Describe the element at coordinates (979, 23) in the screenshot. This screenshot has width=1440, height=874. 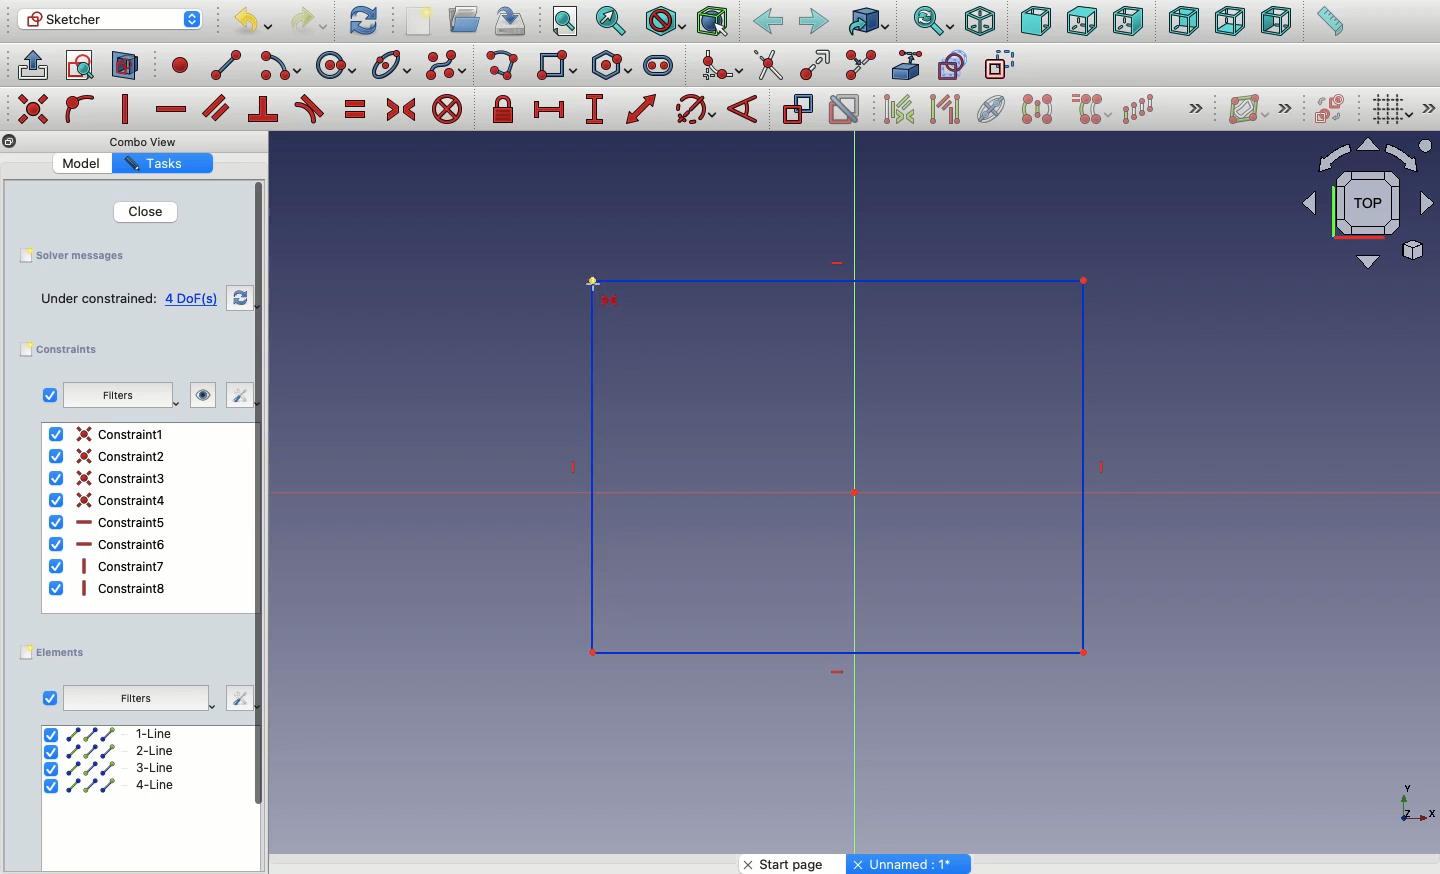
I see `Isometric` at that location.